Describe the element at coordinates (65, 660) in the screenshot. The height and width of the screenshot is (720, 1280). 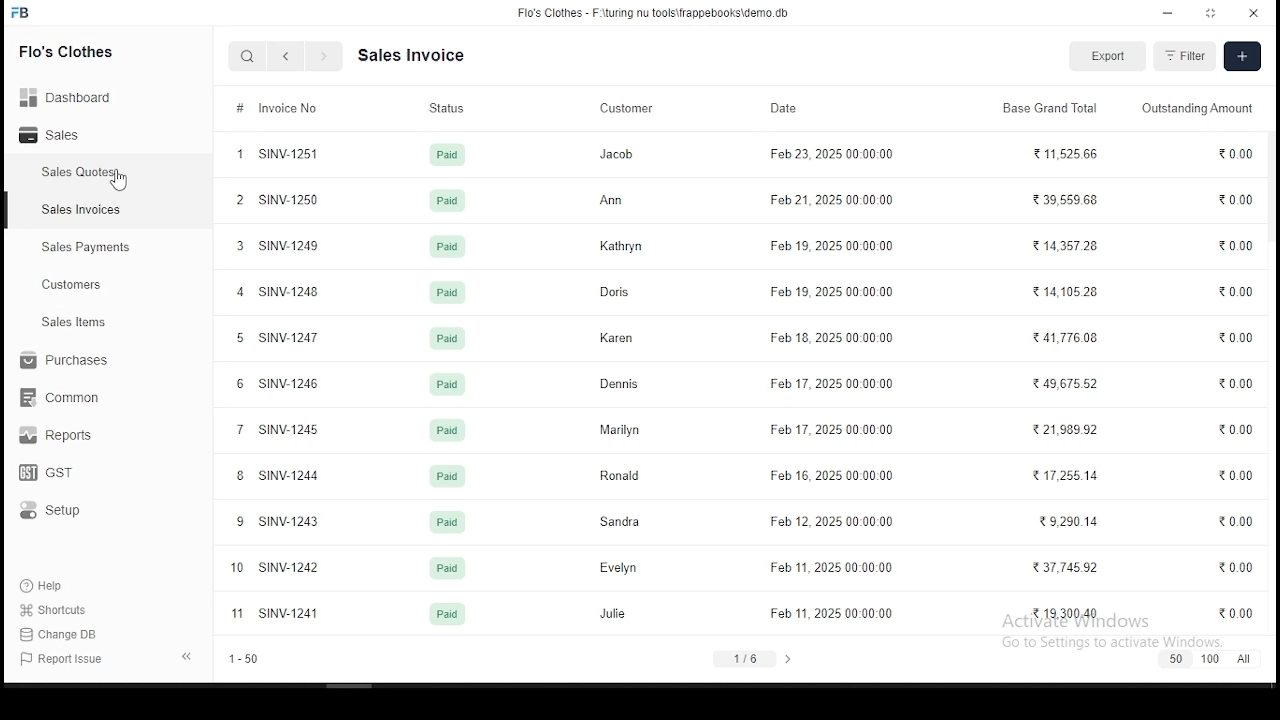
I see `report issues` at that location.